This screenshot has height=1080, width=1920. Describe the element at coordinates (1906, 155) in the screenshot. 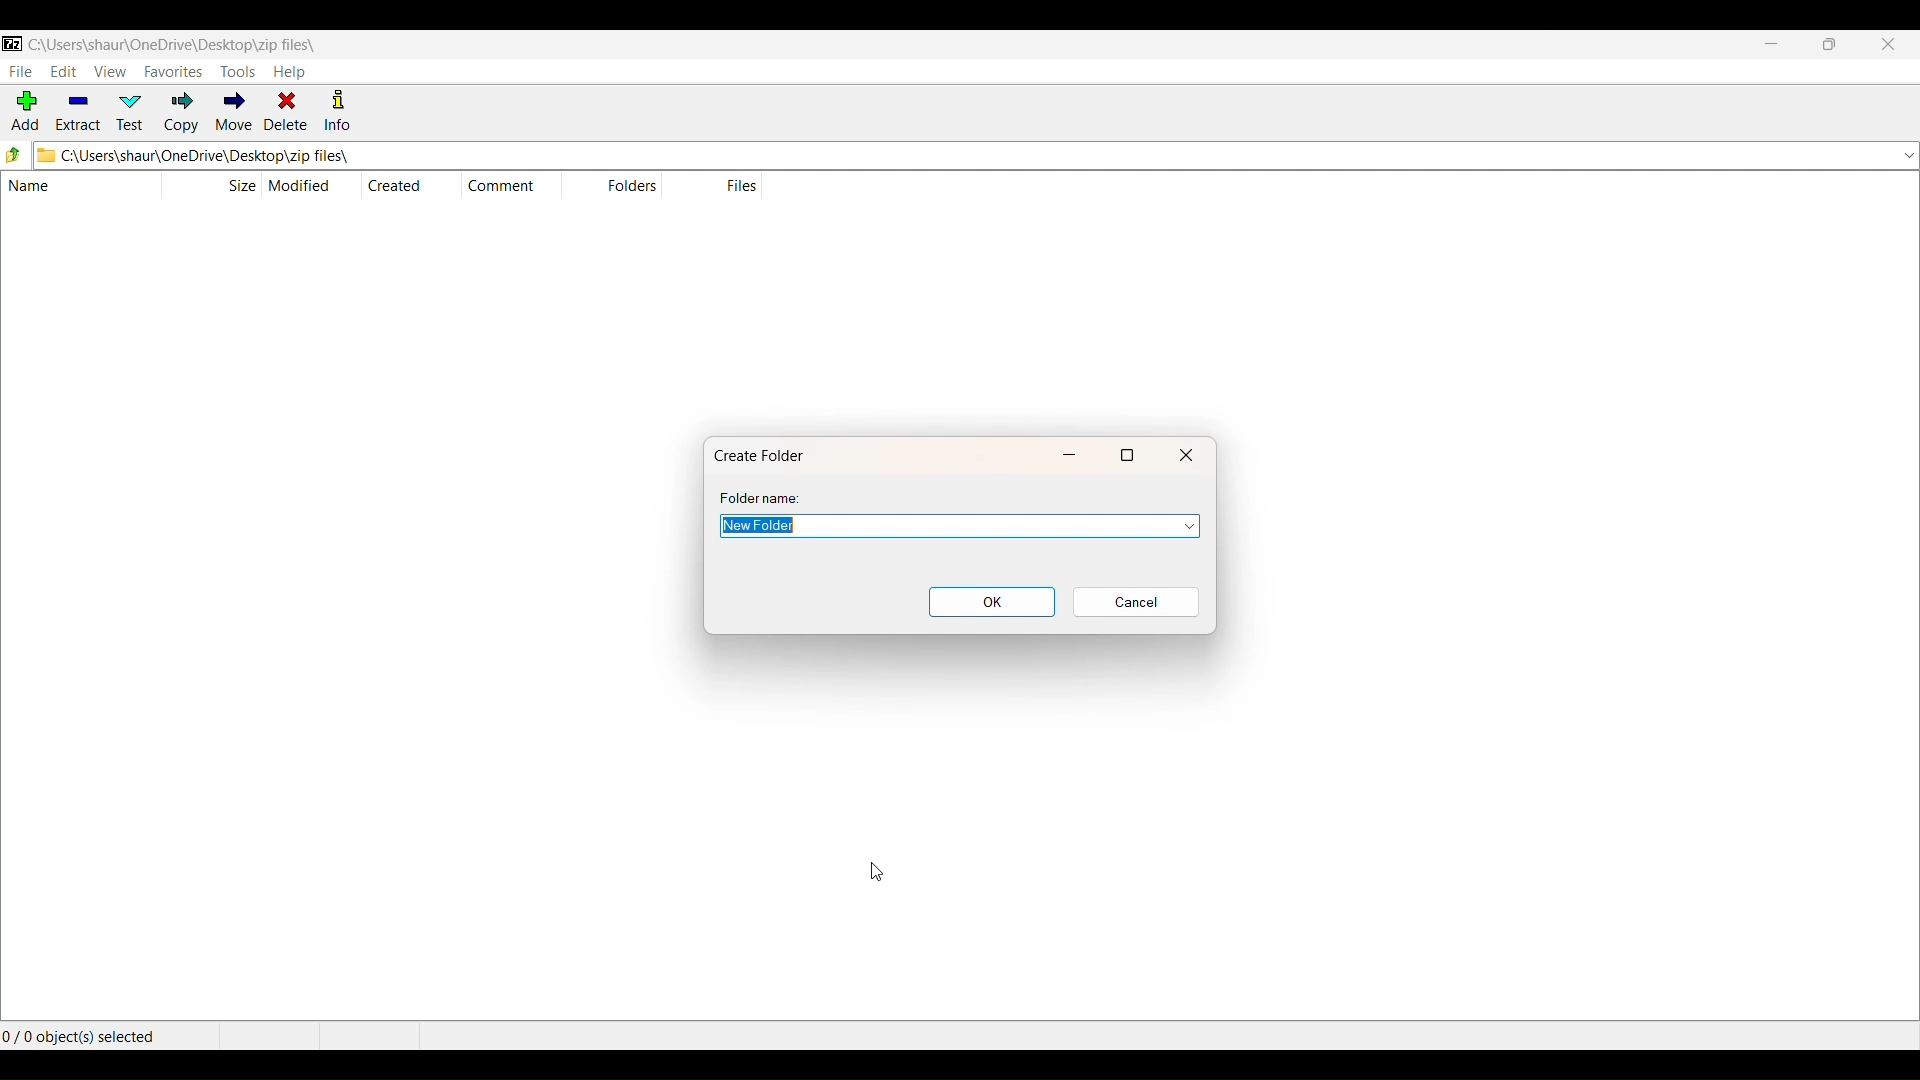

I see `AVAILABLE FOLDERS` at that location.